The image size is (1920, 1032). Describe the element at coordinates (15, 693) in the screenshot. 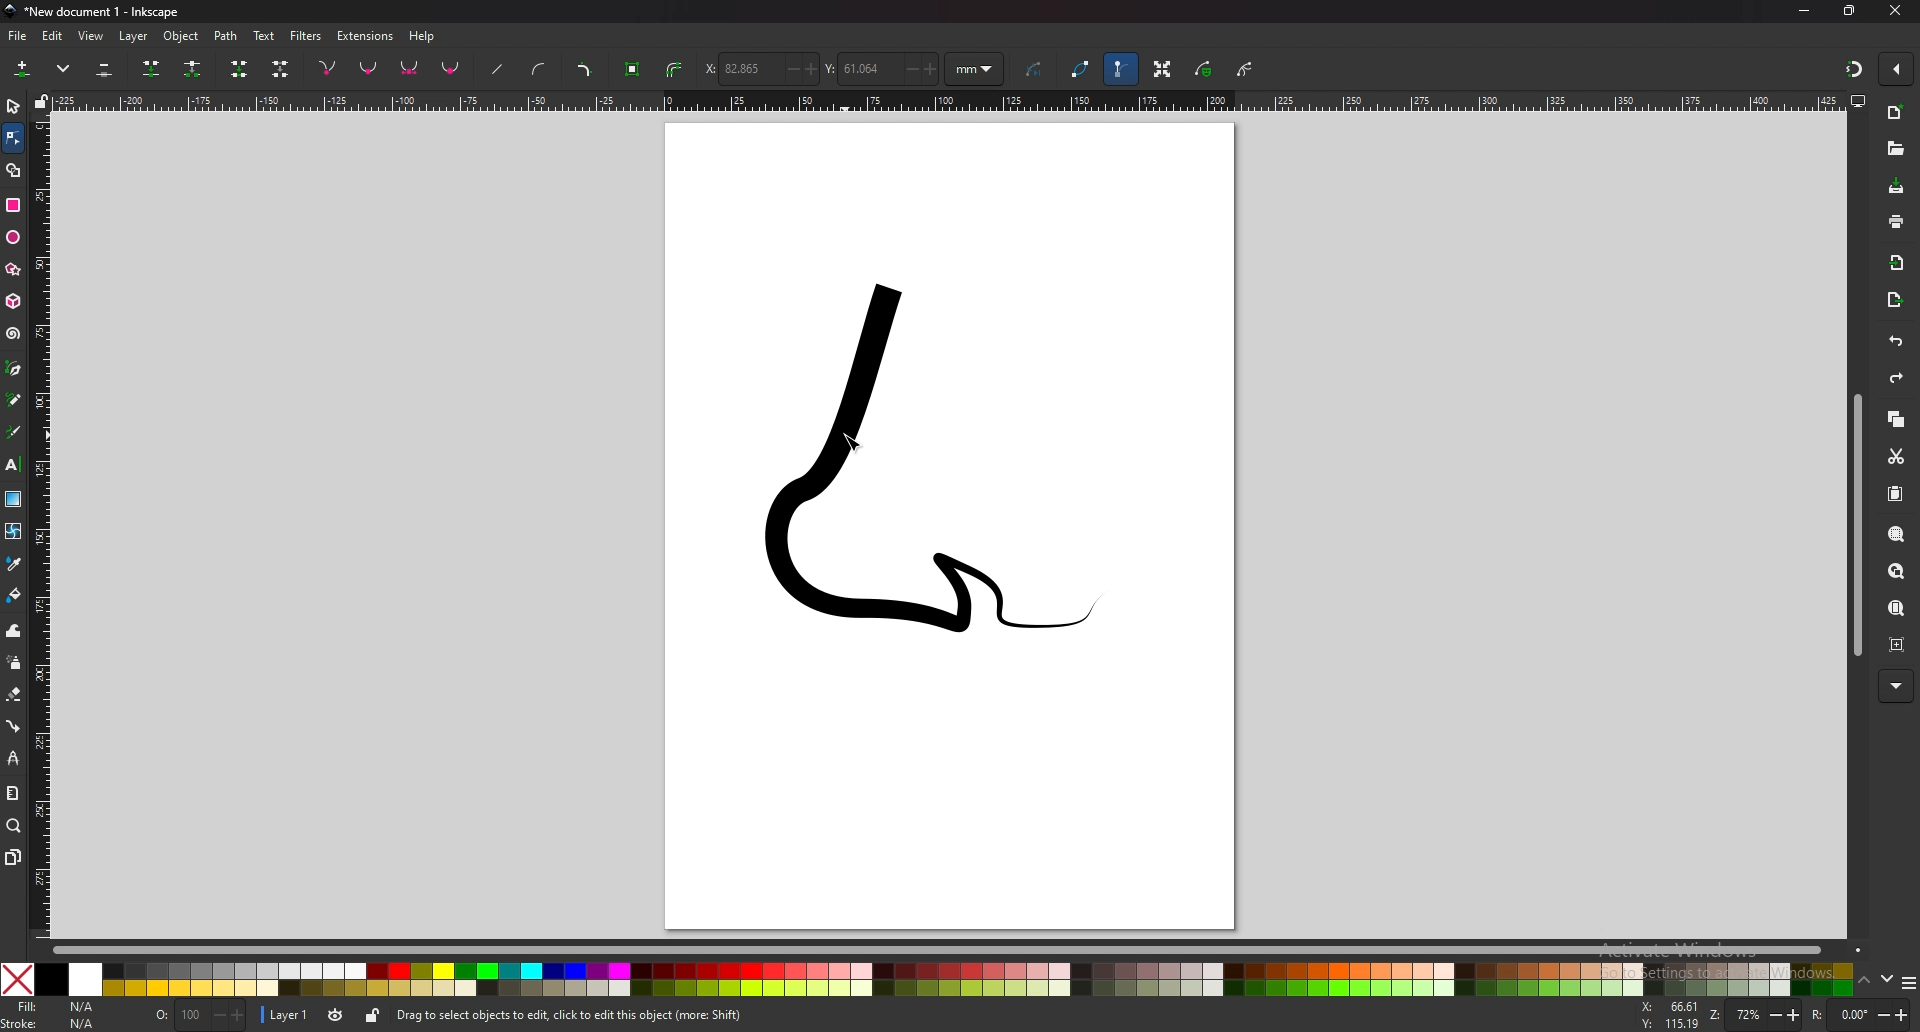

I see `eraser` at that location.